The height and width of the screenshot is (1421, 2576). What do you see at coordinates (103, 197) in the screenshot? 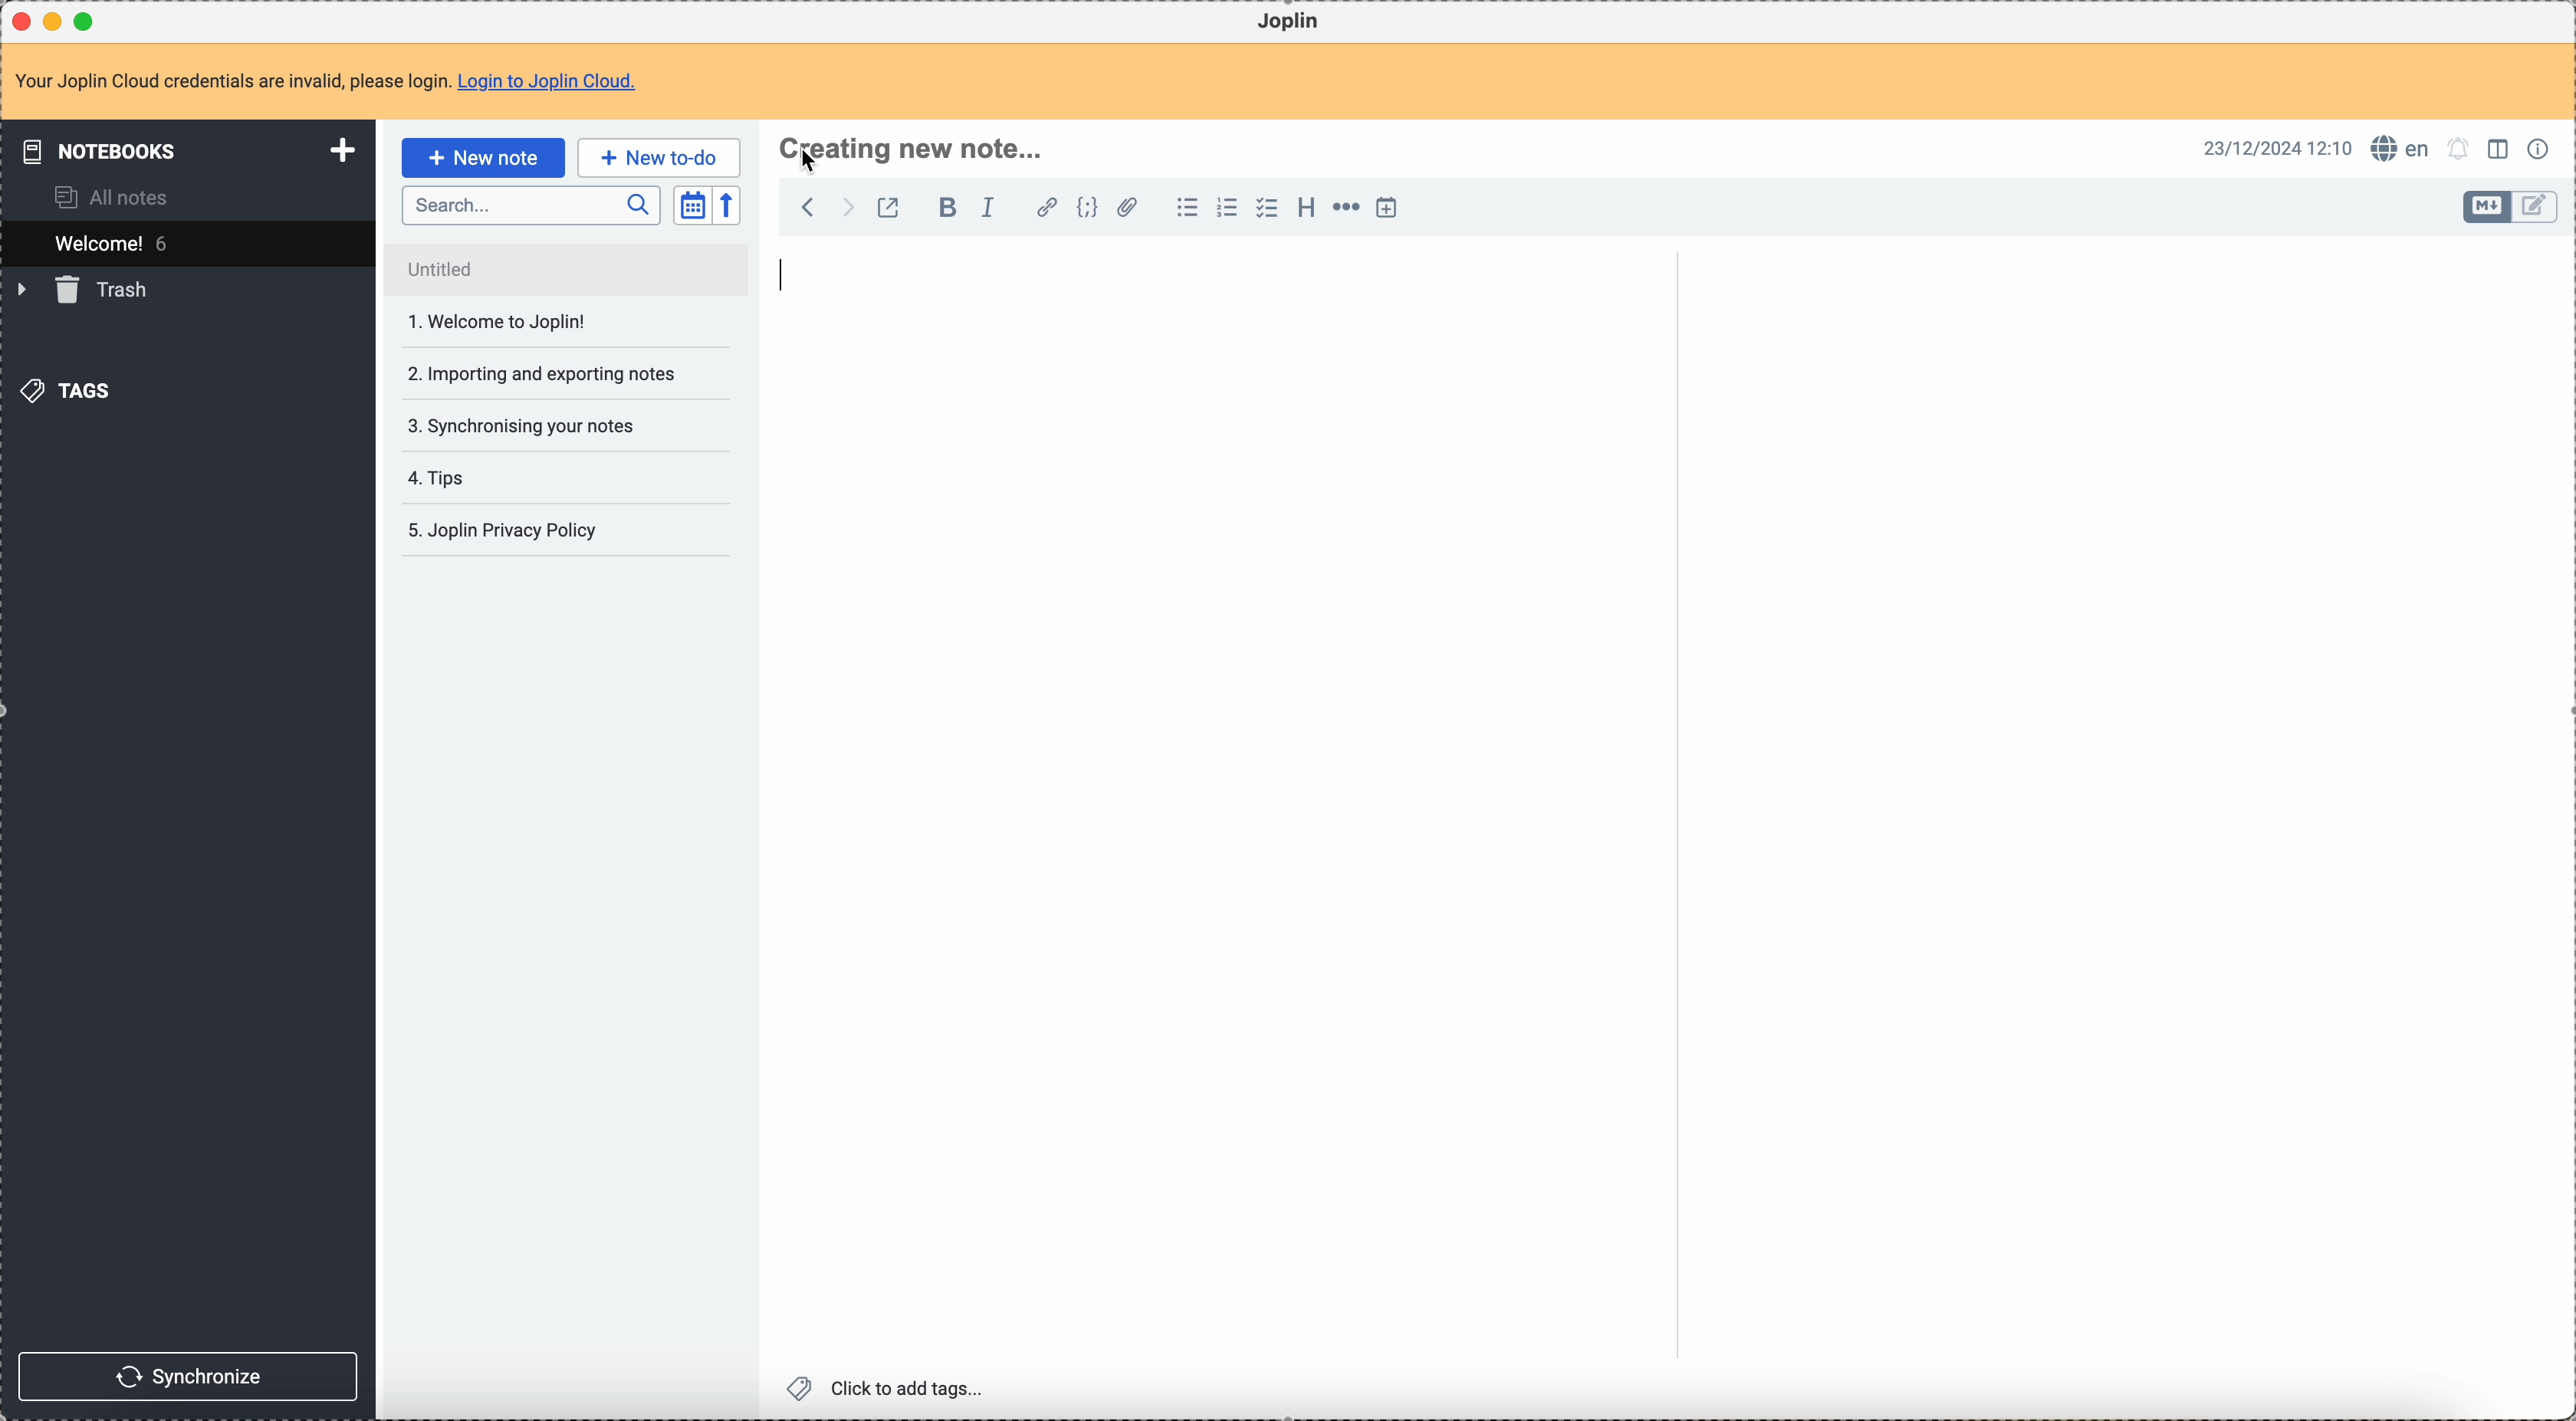
I see `all notes` at bounding box center [103, 197].